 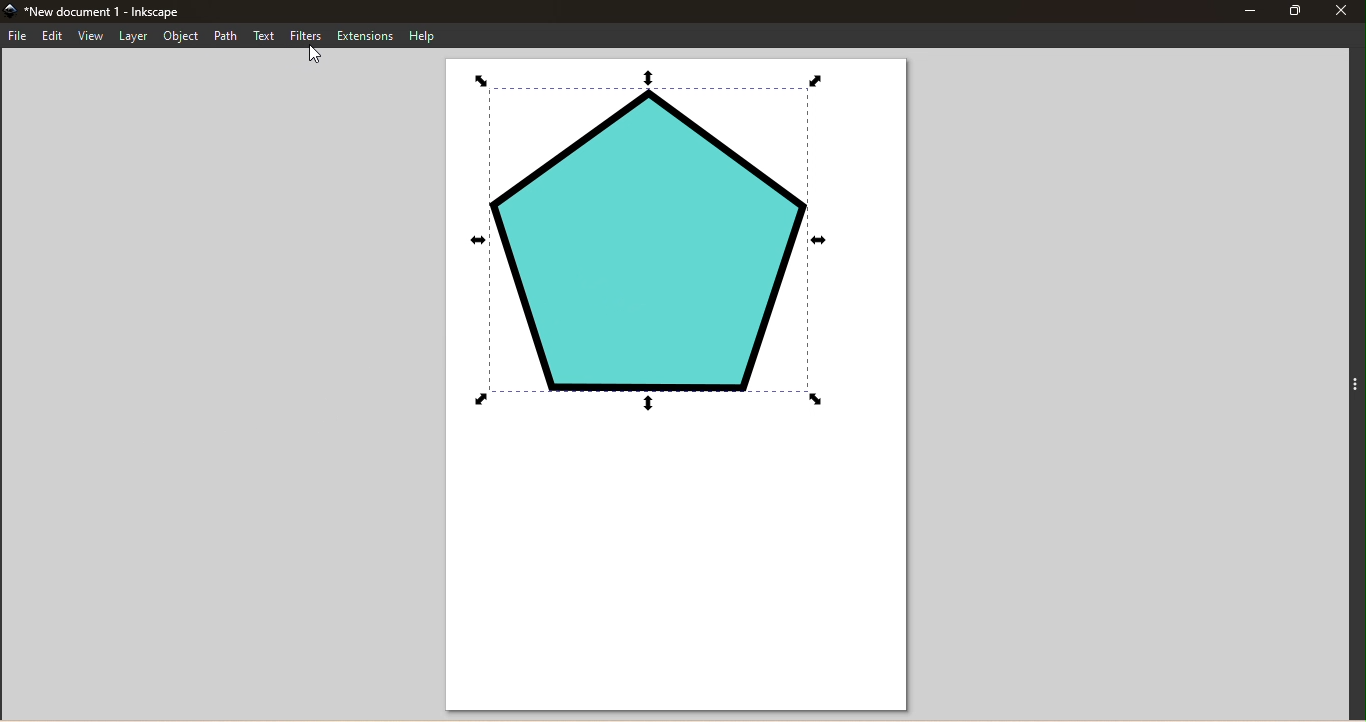 I want to click on Minimize, so click(x=1248, y=10).